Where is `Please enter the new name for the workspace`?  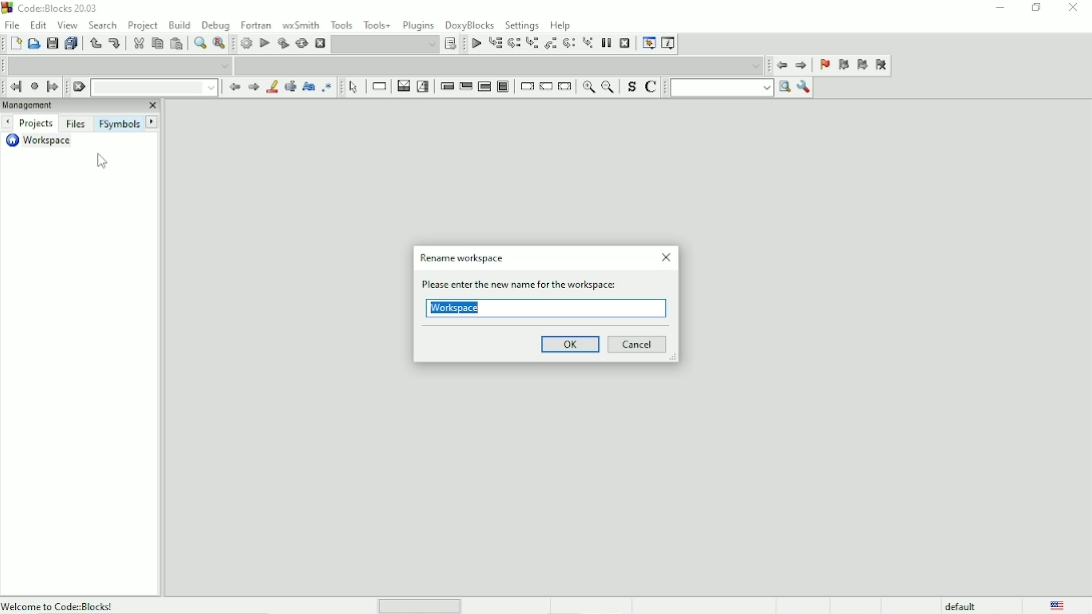 Please enter the new name for the workspace is located at coordinates (525, 285).